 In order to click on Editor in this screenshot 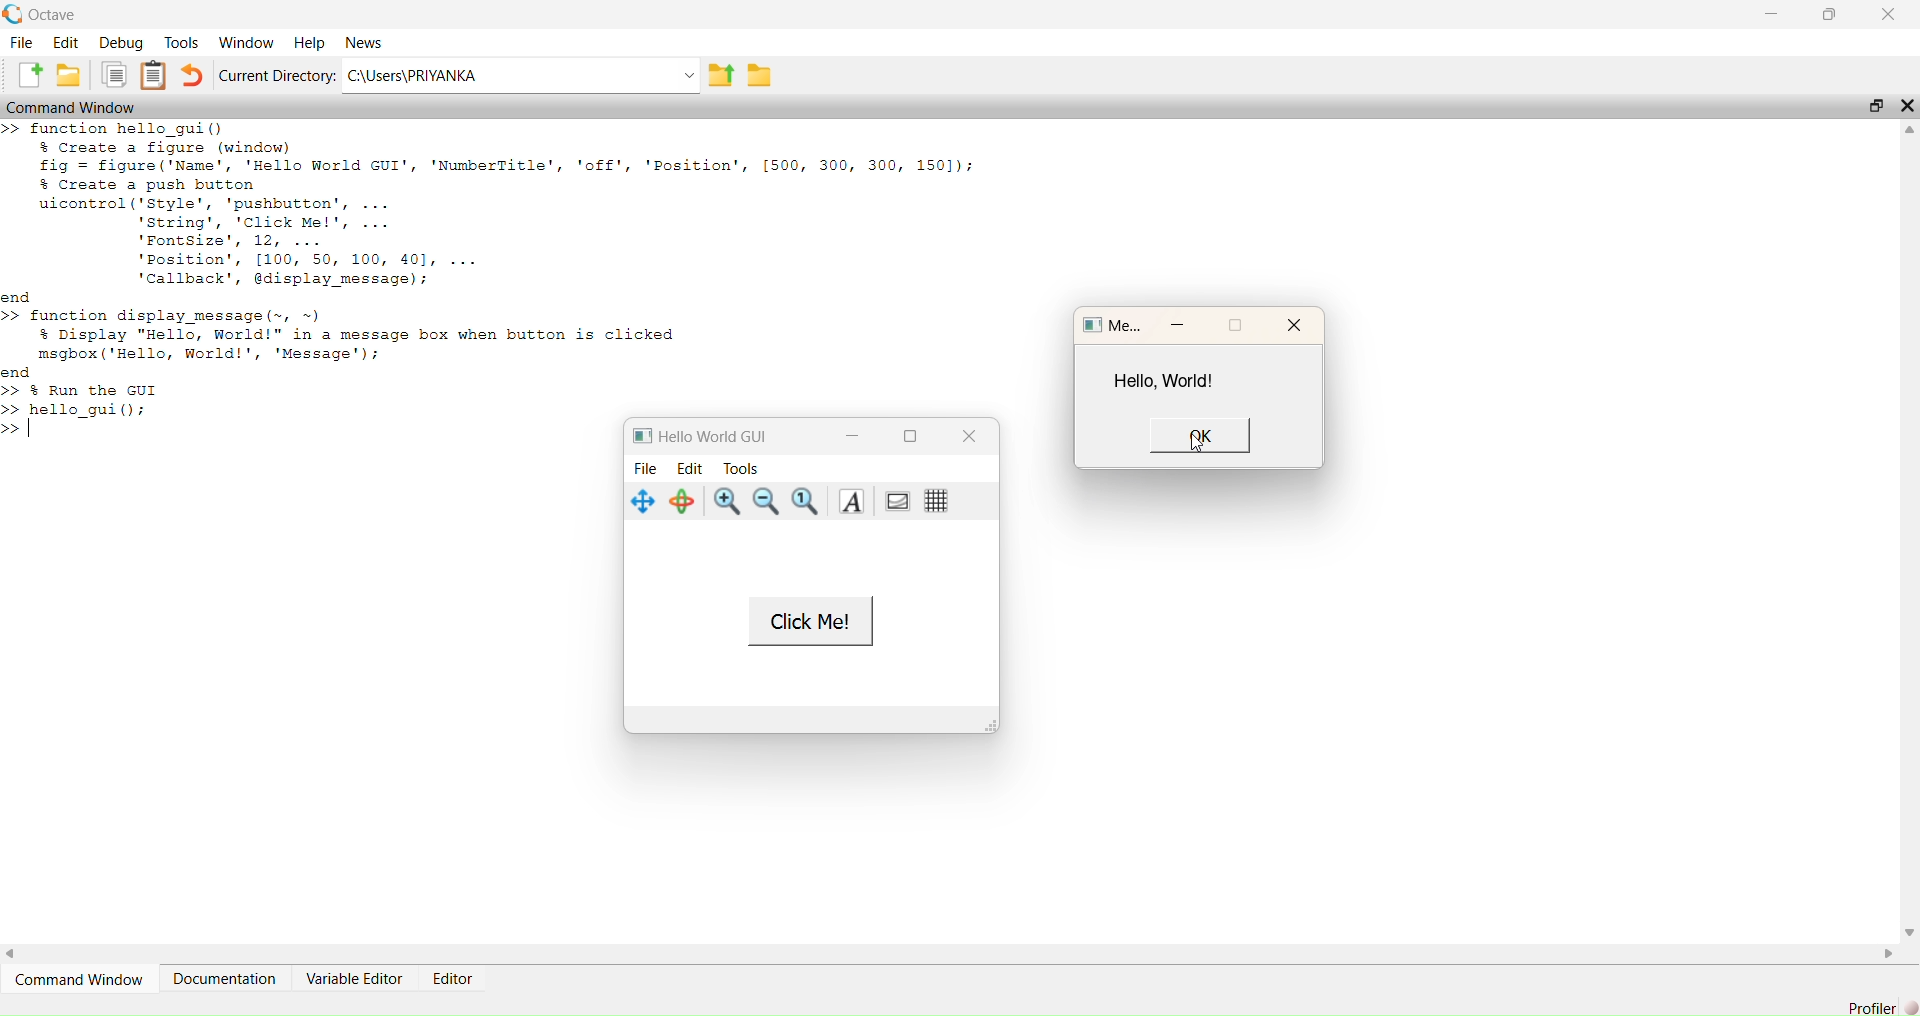, I will do `click(450, 977)`.